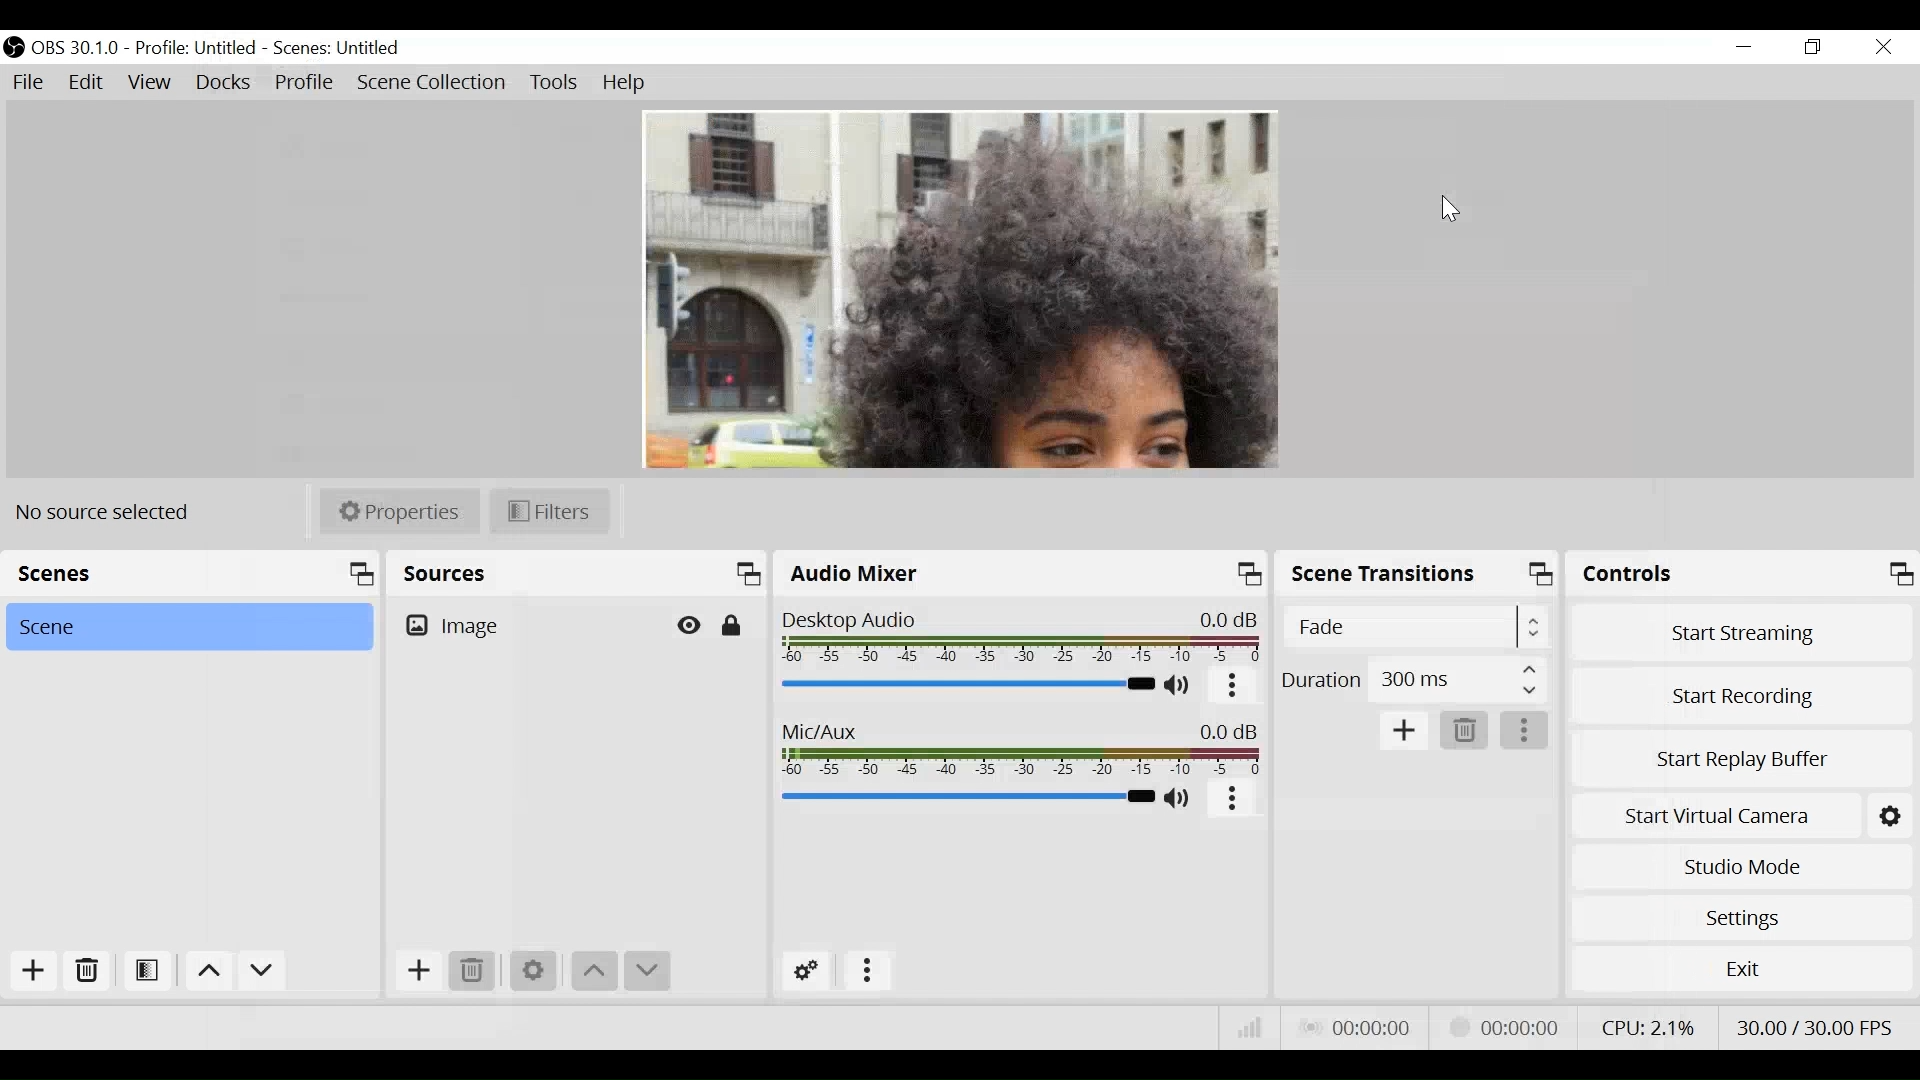 This screenshot has width=1920, height=1080. I want to click on Filters, so click(550, 511).